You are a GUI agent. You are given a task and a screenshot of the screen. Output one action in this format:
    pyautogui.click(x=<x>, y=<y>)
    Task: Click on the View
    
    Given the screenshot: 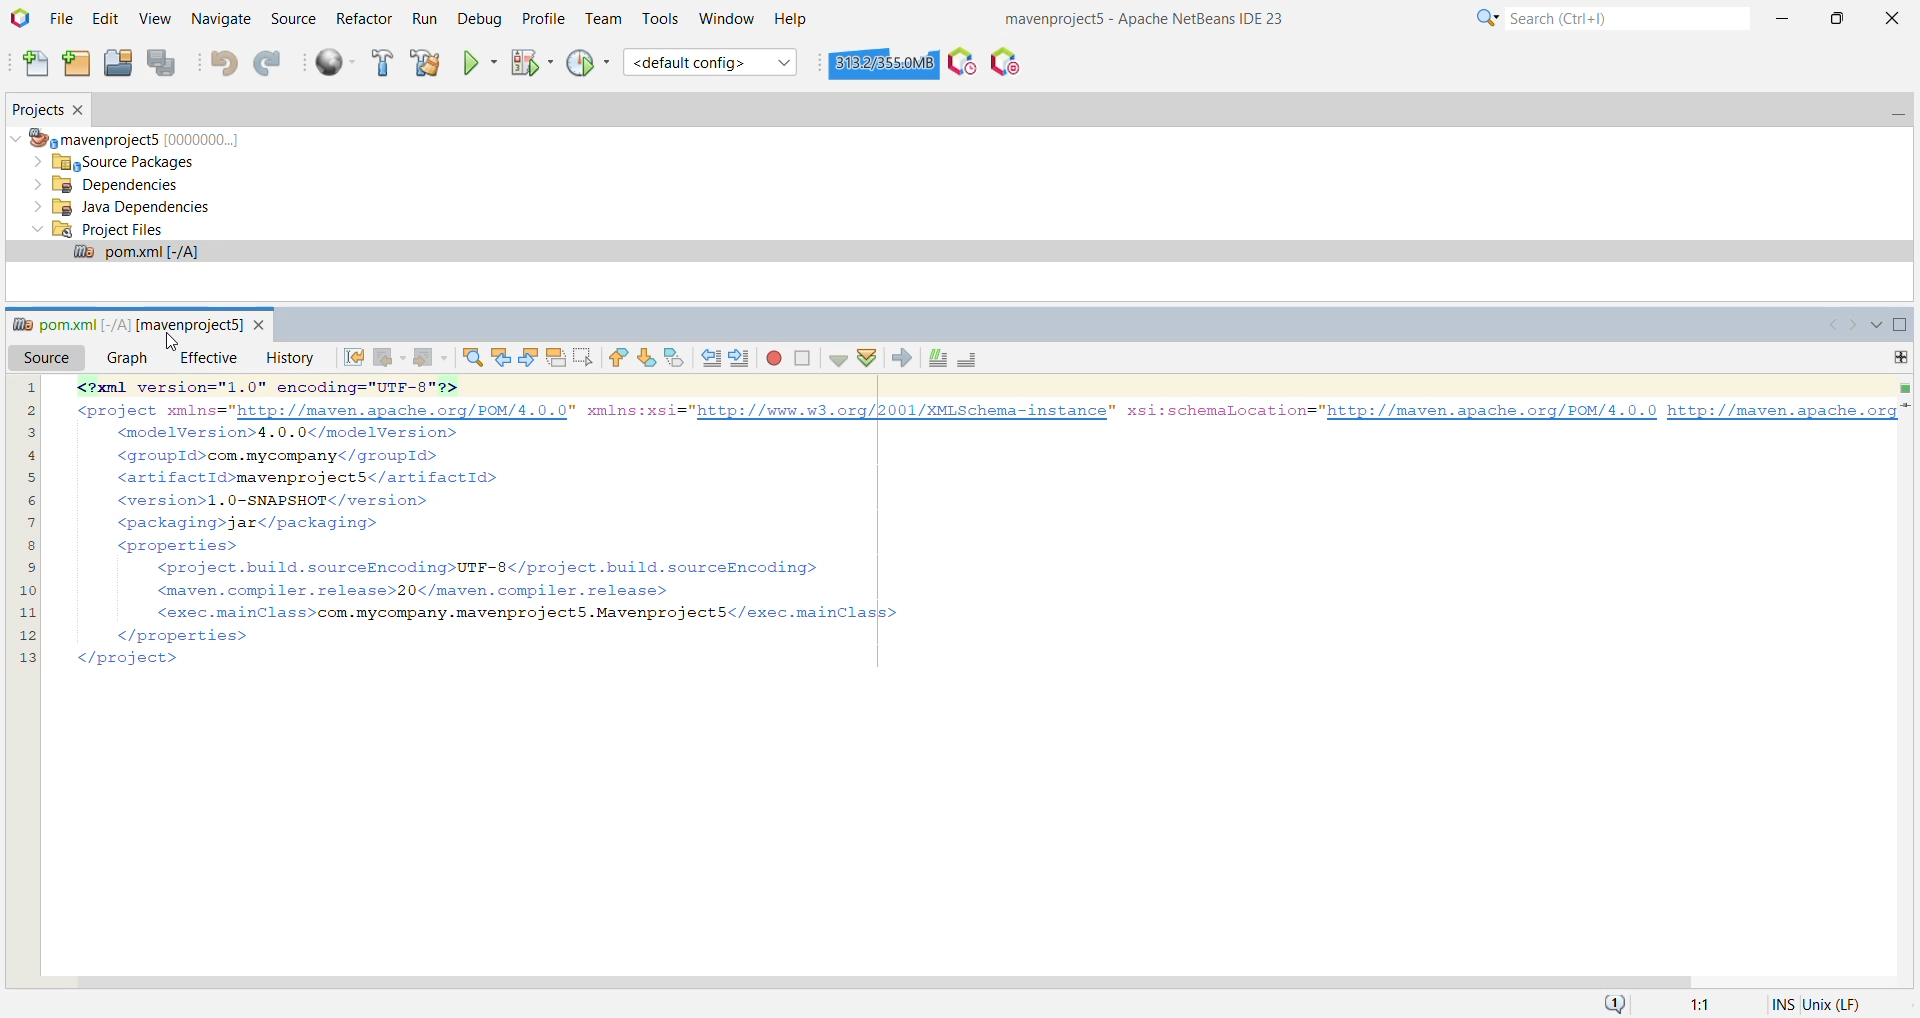 What is the action you would take?
    pyautogui.click(x=157, y=19)
    